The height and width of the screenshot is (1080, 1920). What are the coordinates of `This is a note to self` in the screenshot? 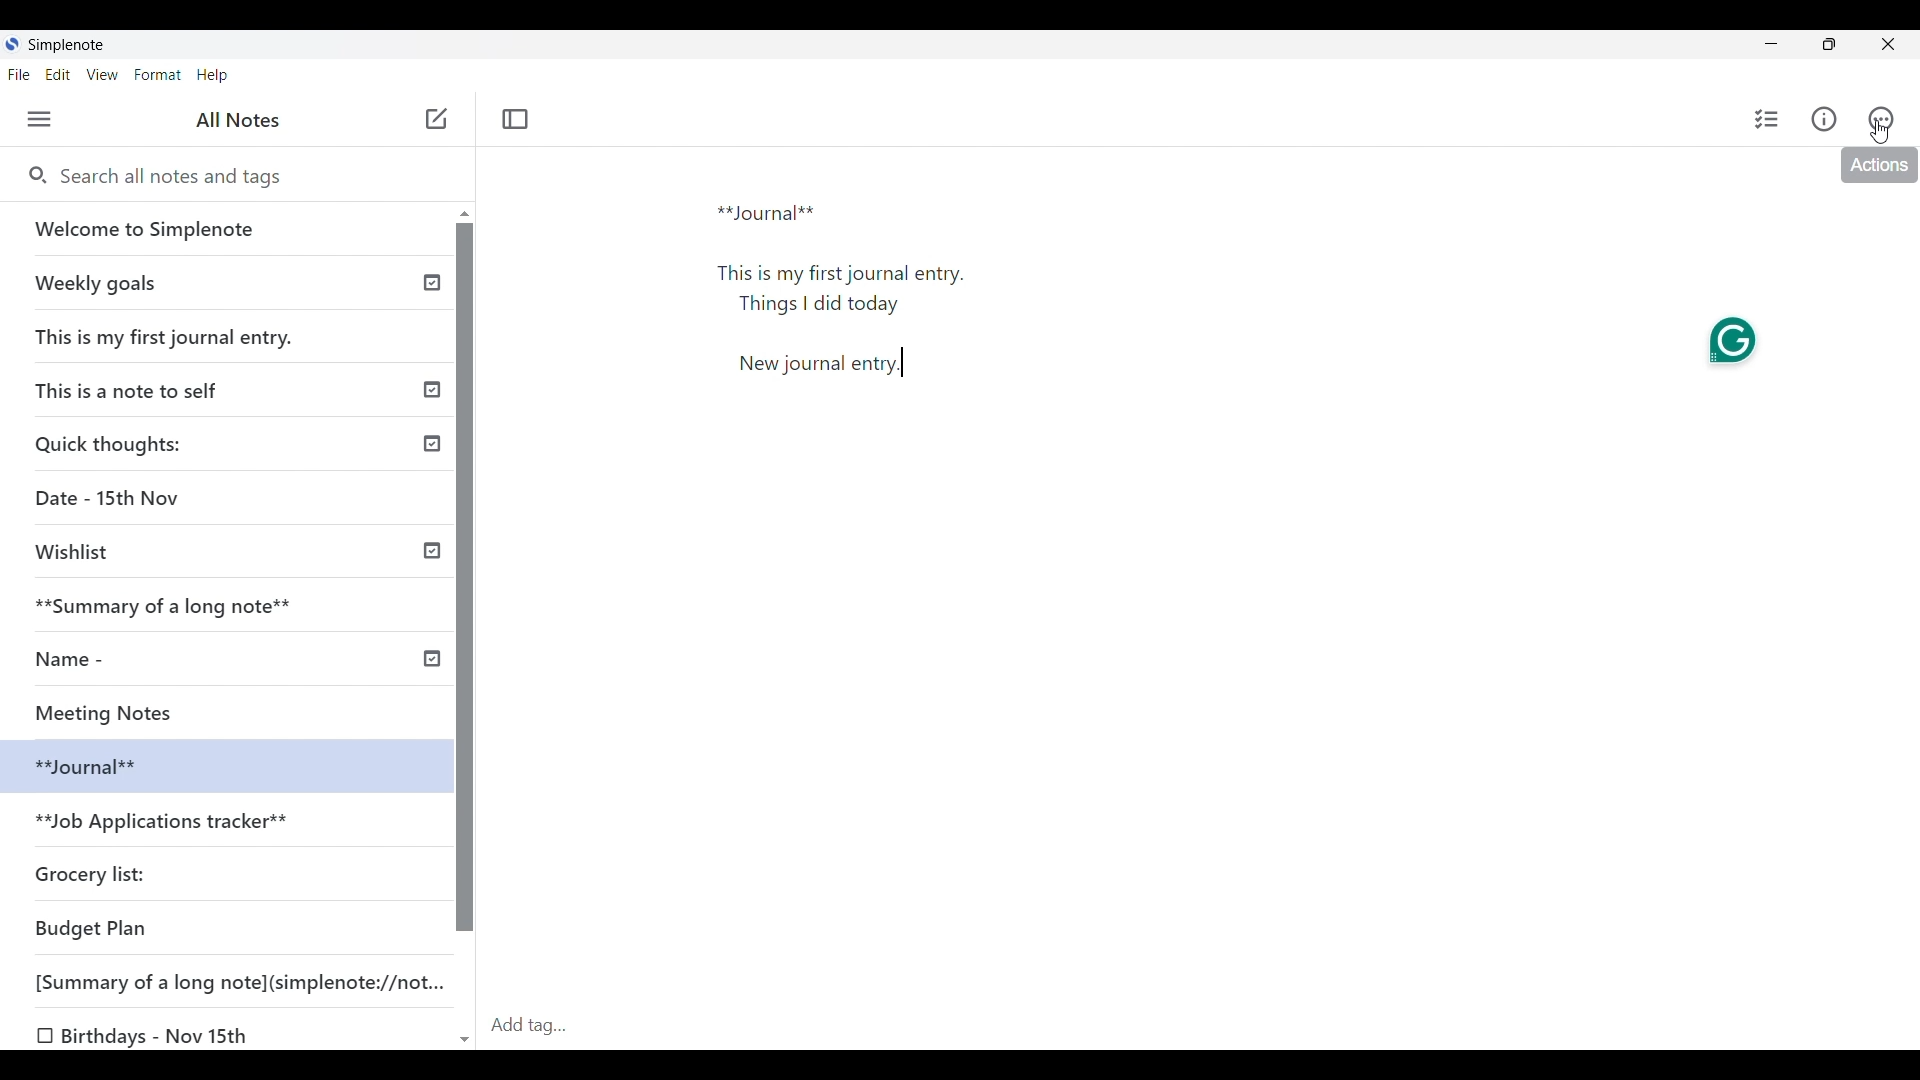 It's located at (134, 389).